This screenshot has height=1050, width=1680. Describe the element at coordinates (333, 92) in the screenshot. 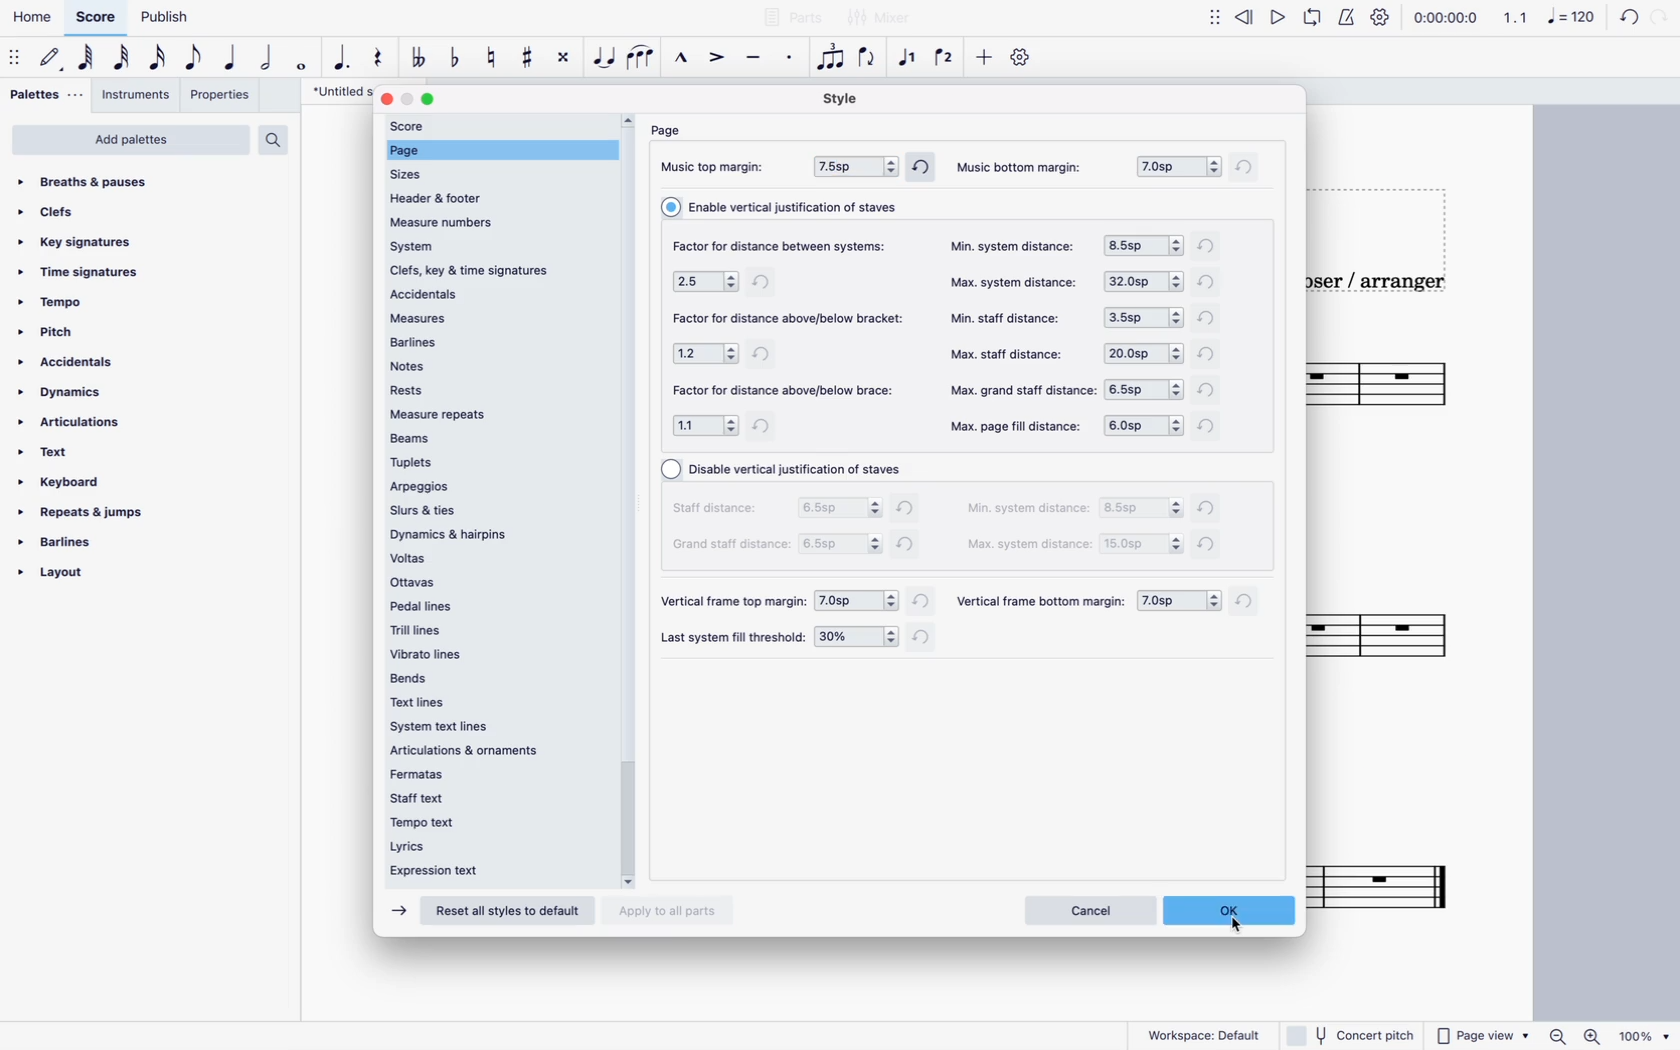

I see `score title` at that location.